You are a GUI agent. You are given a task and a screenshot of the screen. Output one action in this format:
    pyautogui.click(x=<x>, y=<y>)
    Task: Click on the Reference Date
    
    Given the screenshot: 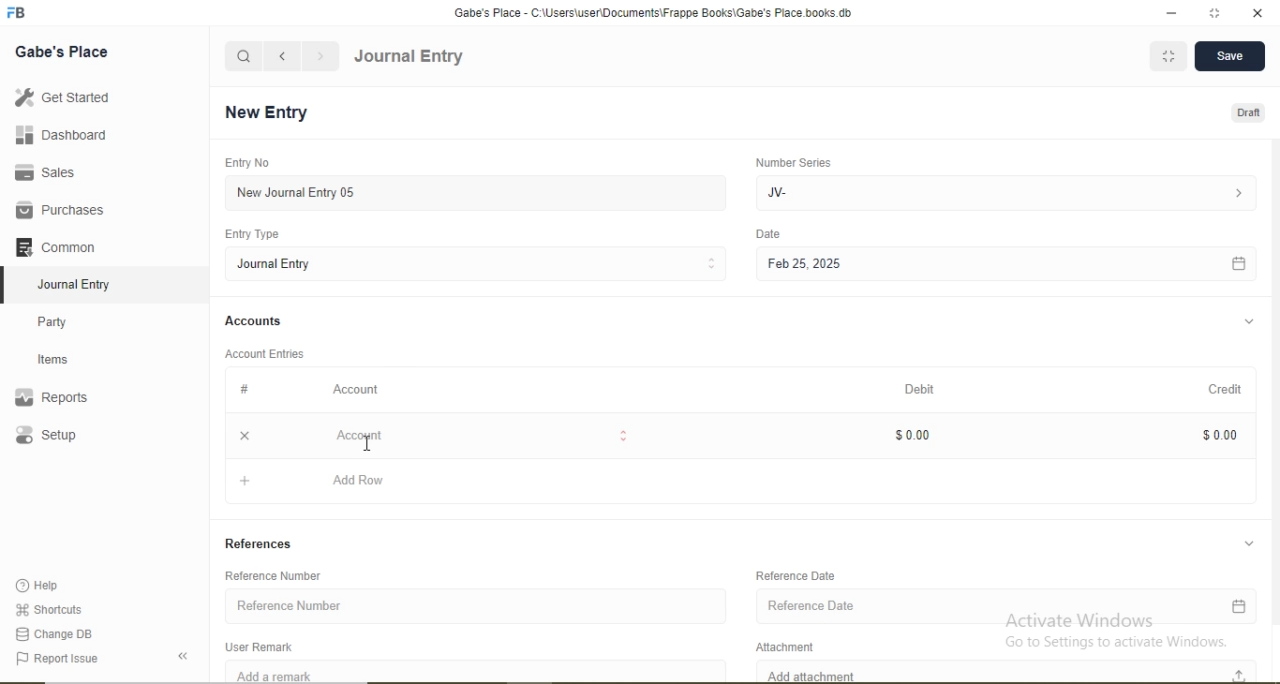 What is the action you would take?
    pyautogui.click(x=798, y=575)
    